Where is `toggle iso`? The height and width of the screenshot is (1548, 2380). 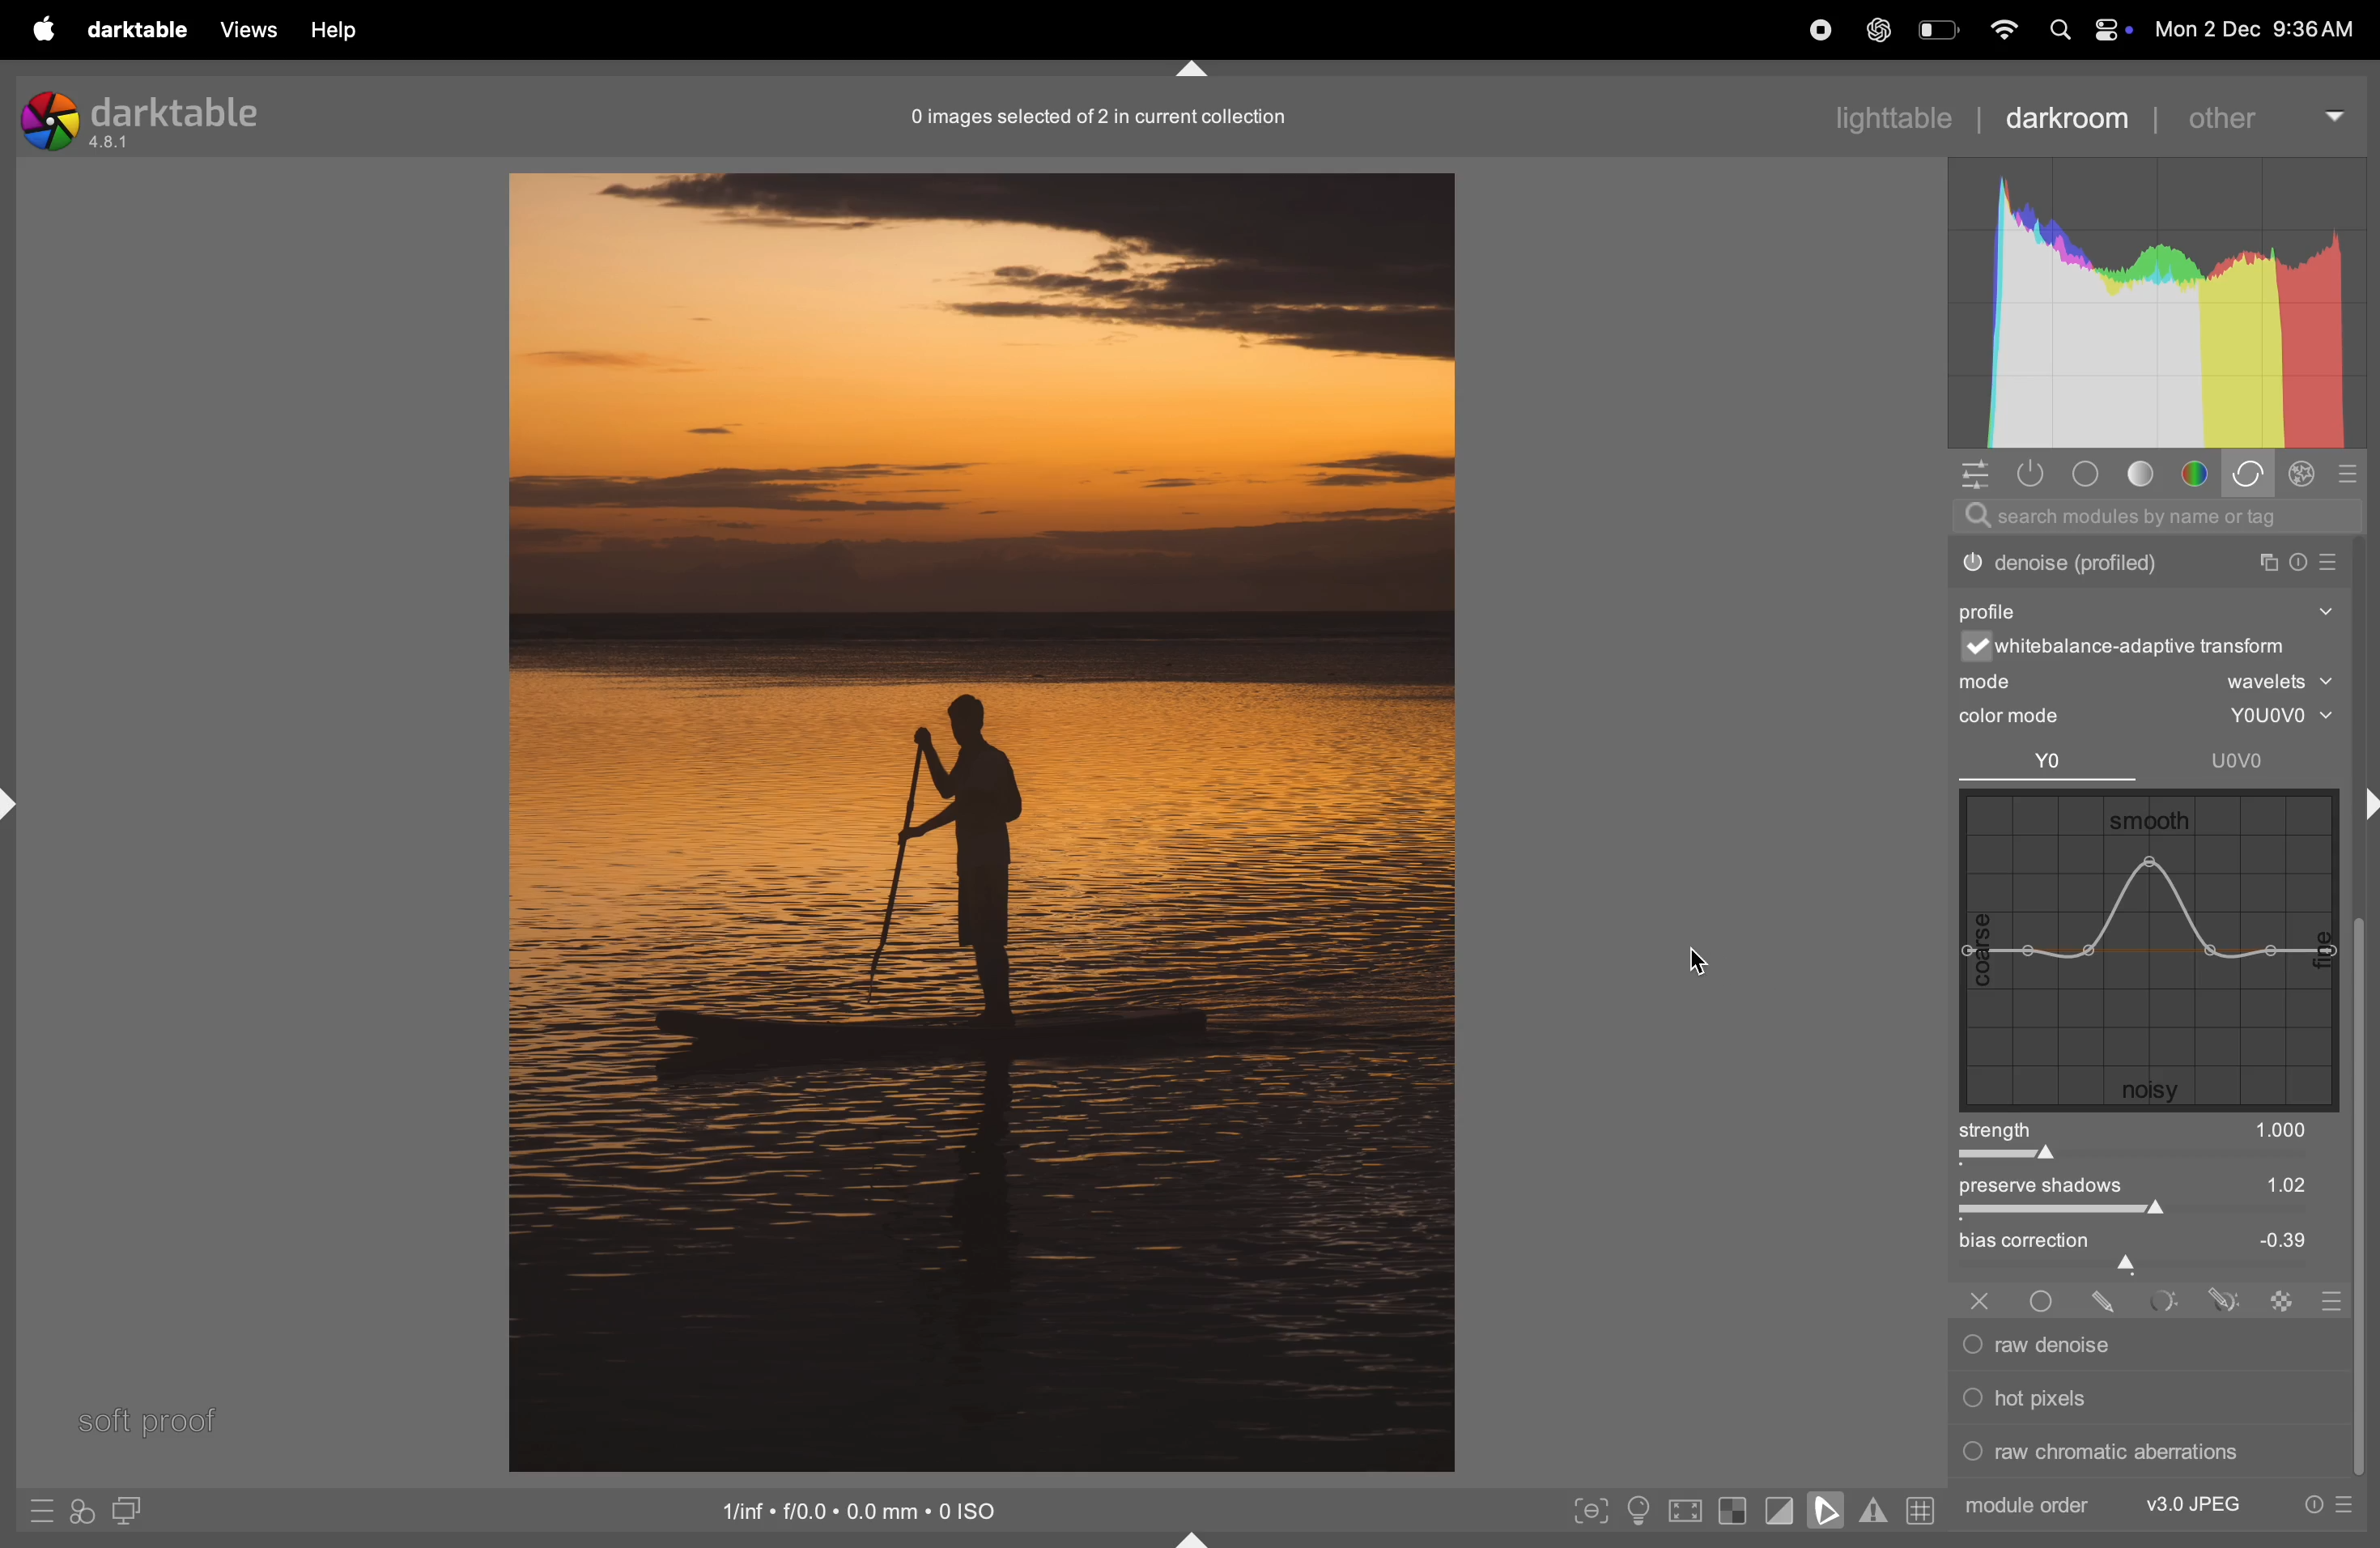
toggle iso is located at coordinates (1635, 1510).